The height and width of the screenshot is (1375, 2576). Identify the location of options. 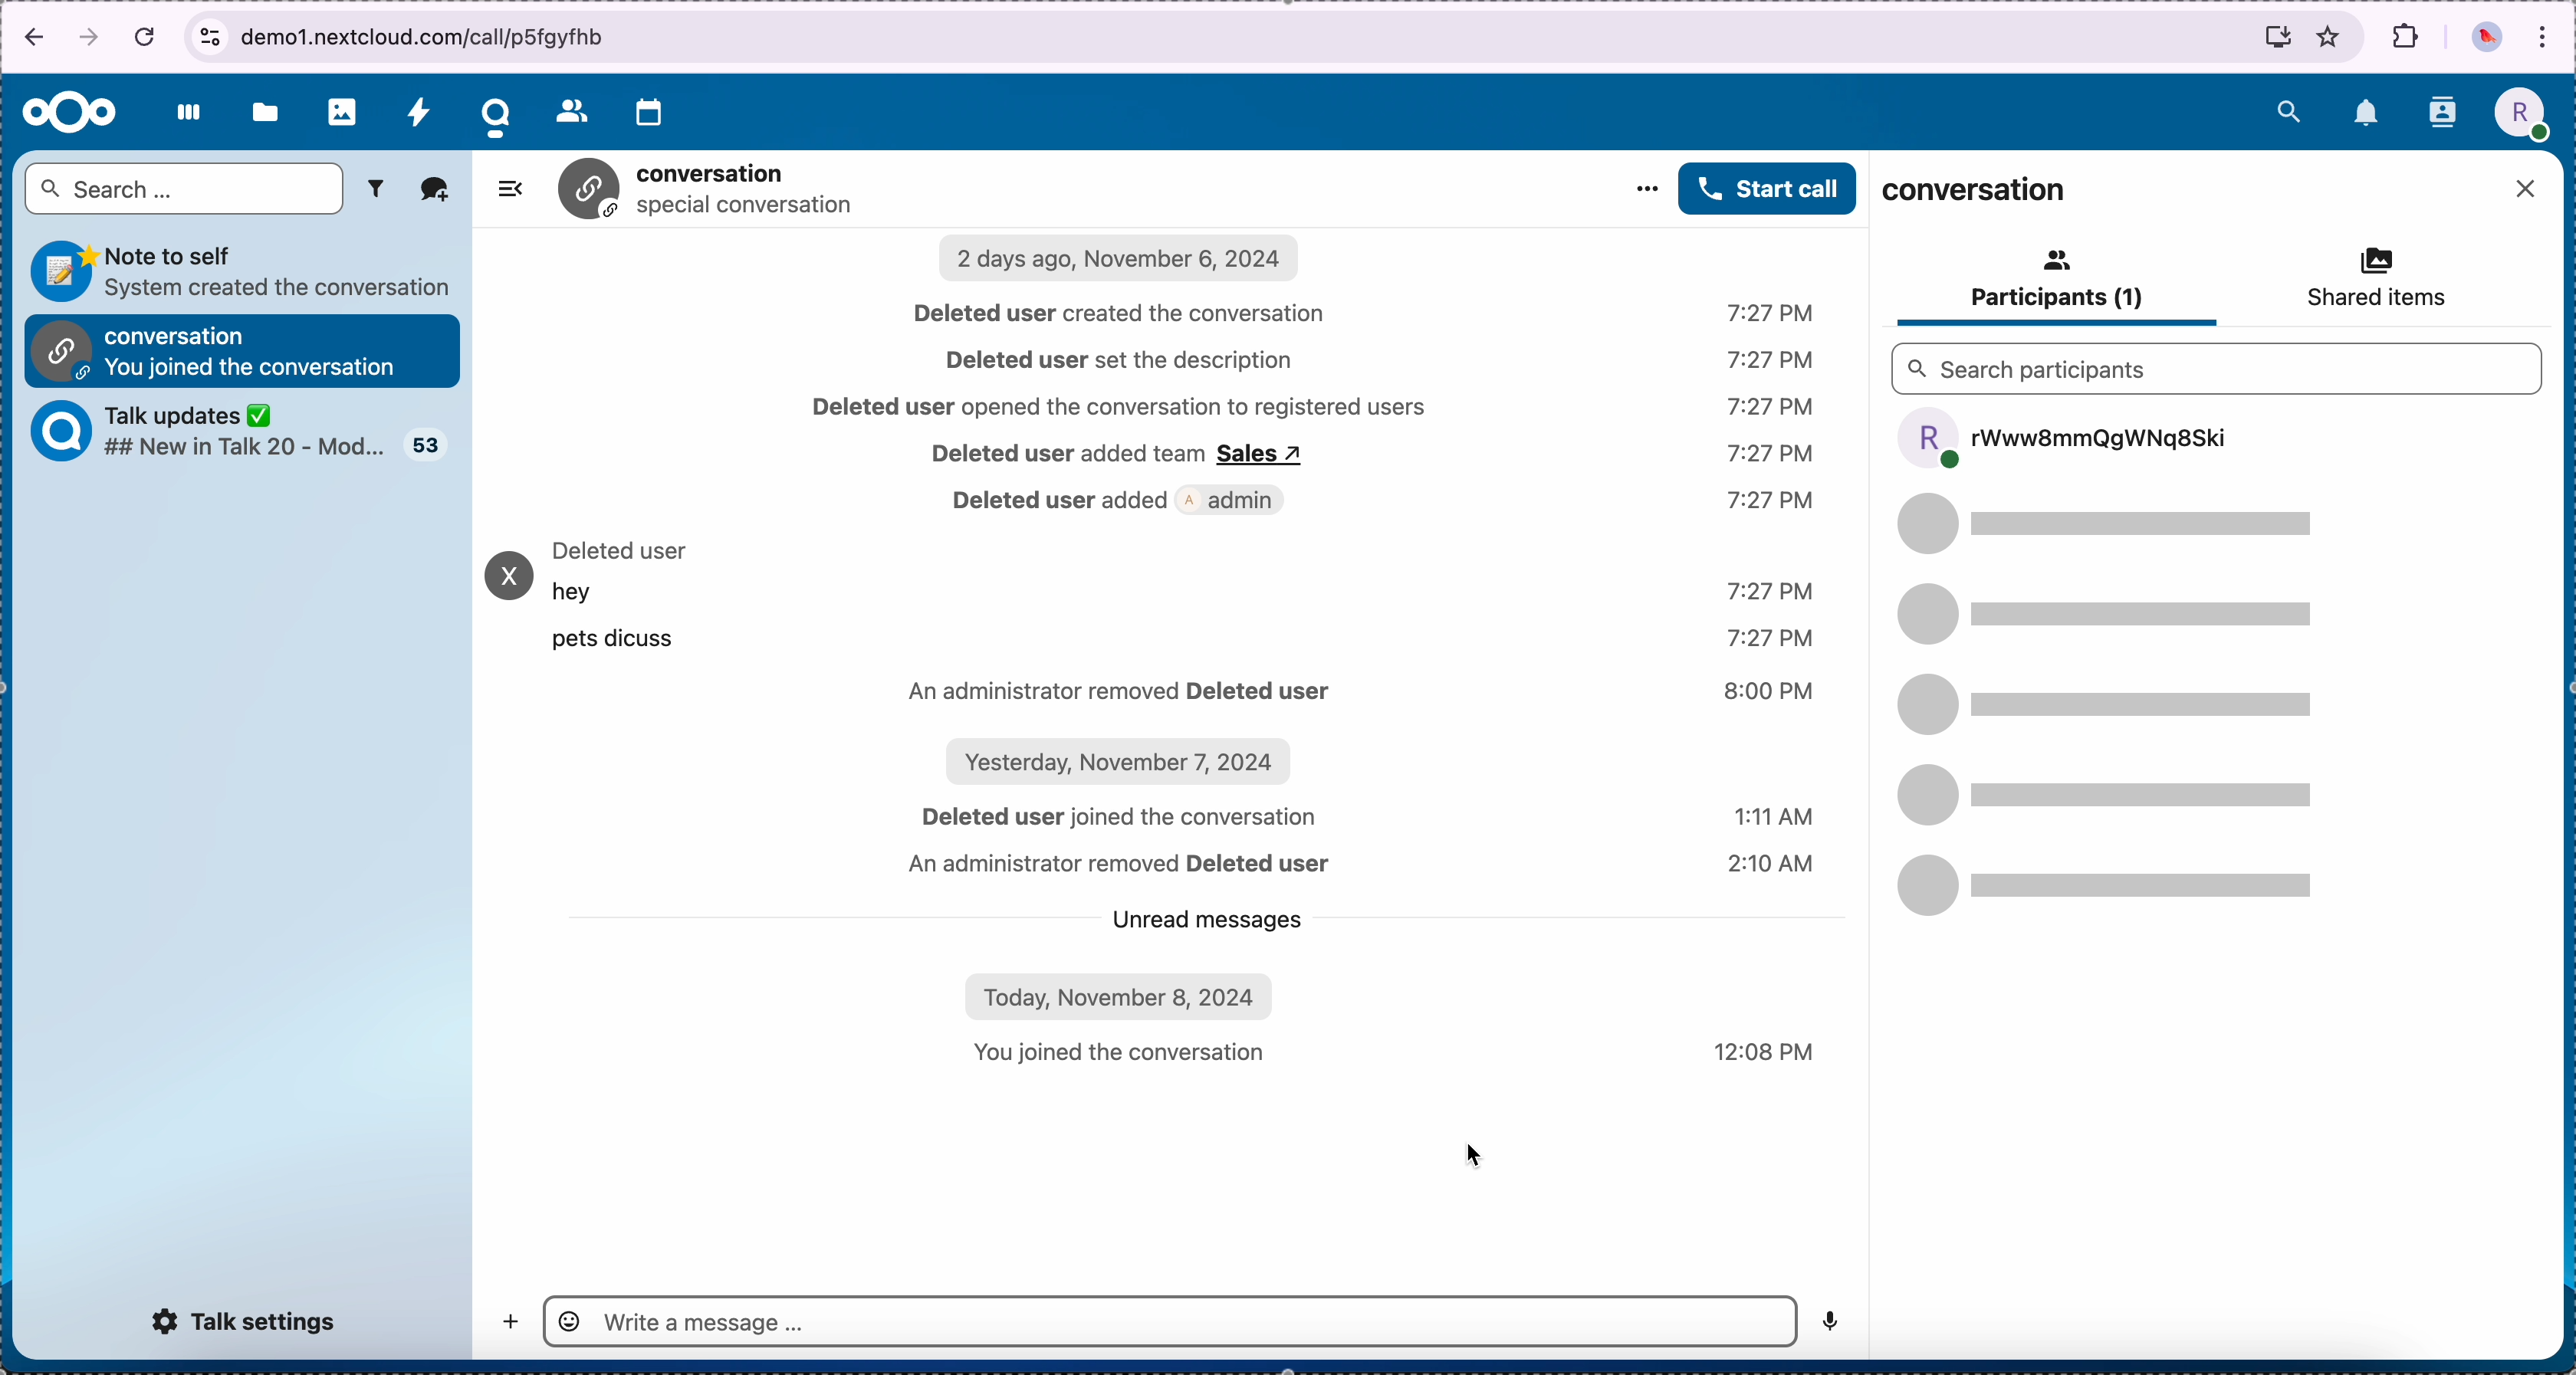
(1644, 186).